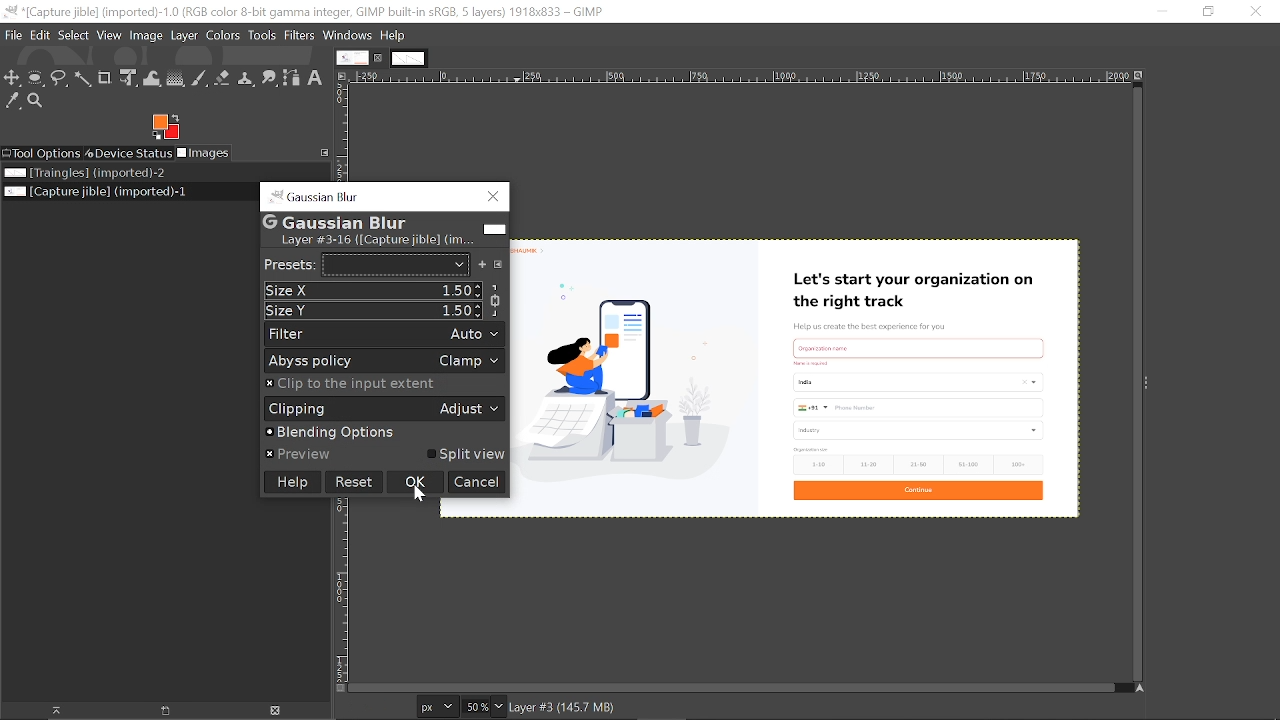 This screenshot has height=720, width=1280. What do you see at coordinates (169, 711) in the screenshot?
I see `Create a new display for this image` at bounding box center [169, 711].